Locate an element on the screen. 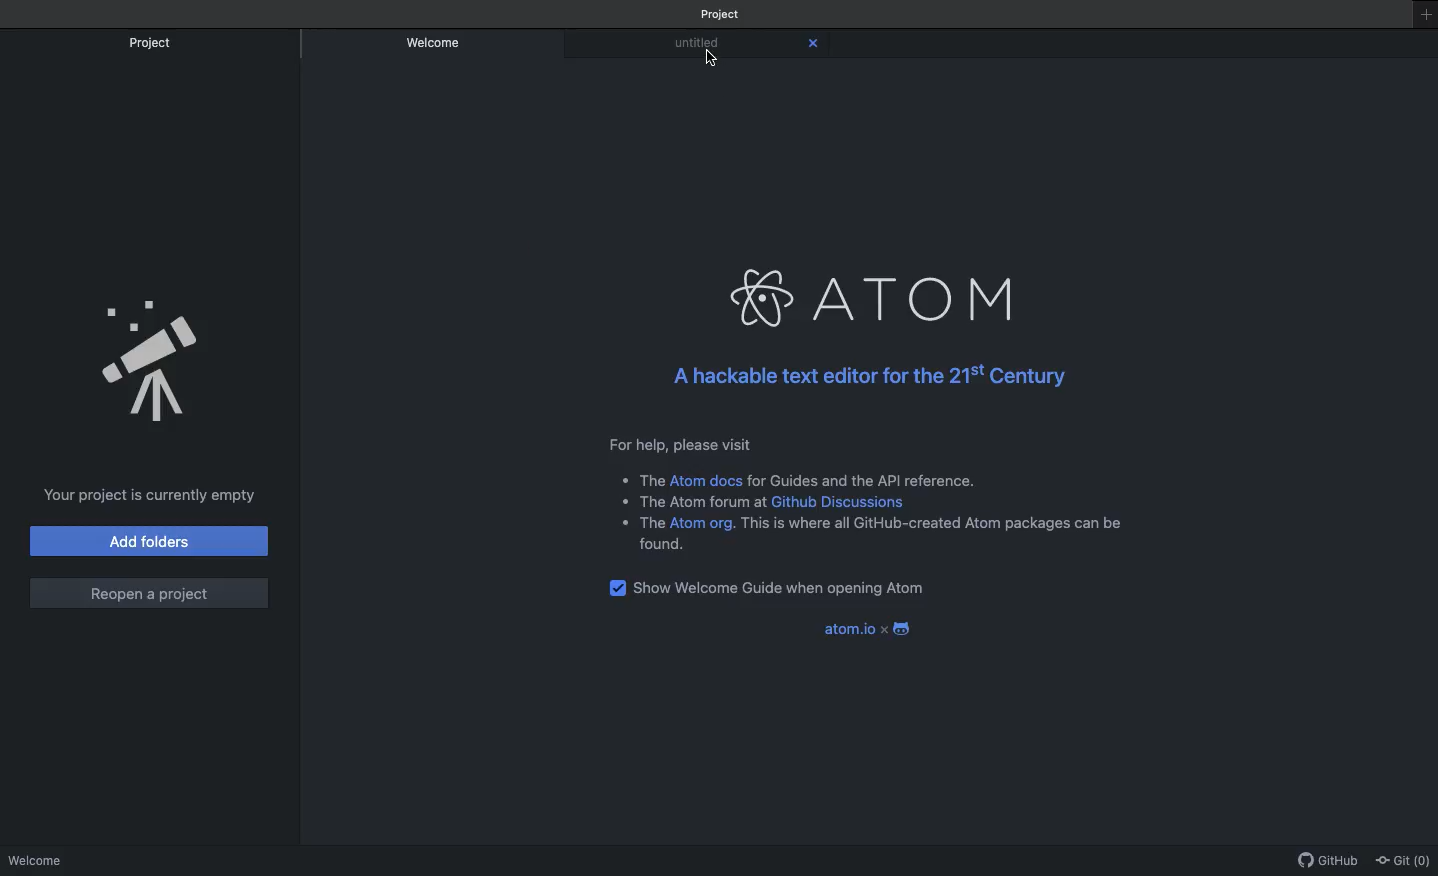 Image resolution: width=1438 pixels, height=876 pixels. GitHub is located at coordinates (1329, 862).